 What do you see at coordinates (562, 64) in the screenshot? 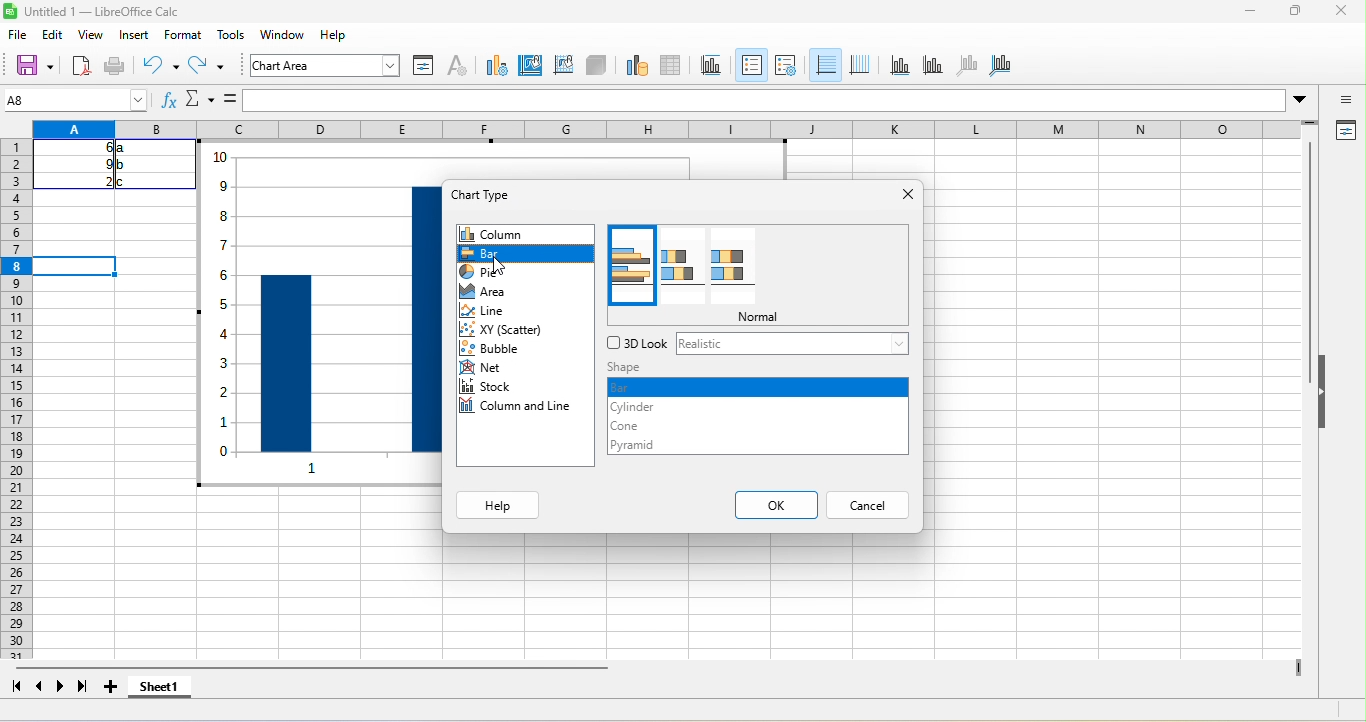
I see `chart wall` at bounding box center [562, 64].